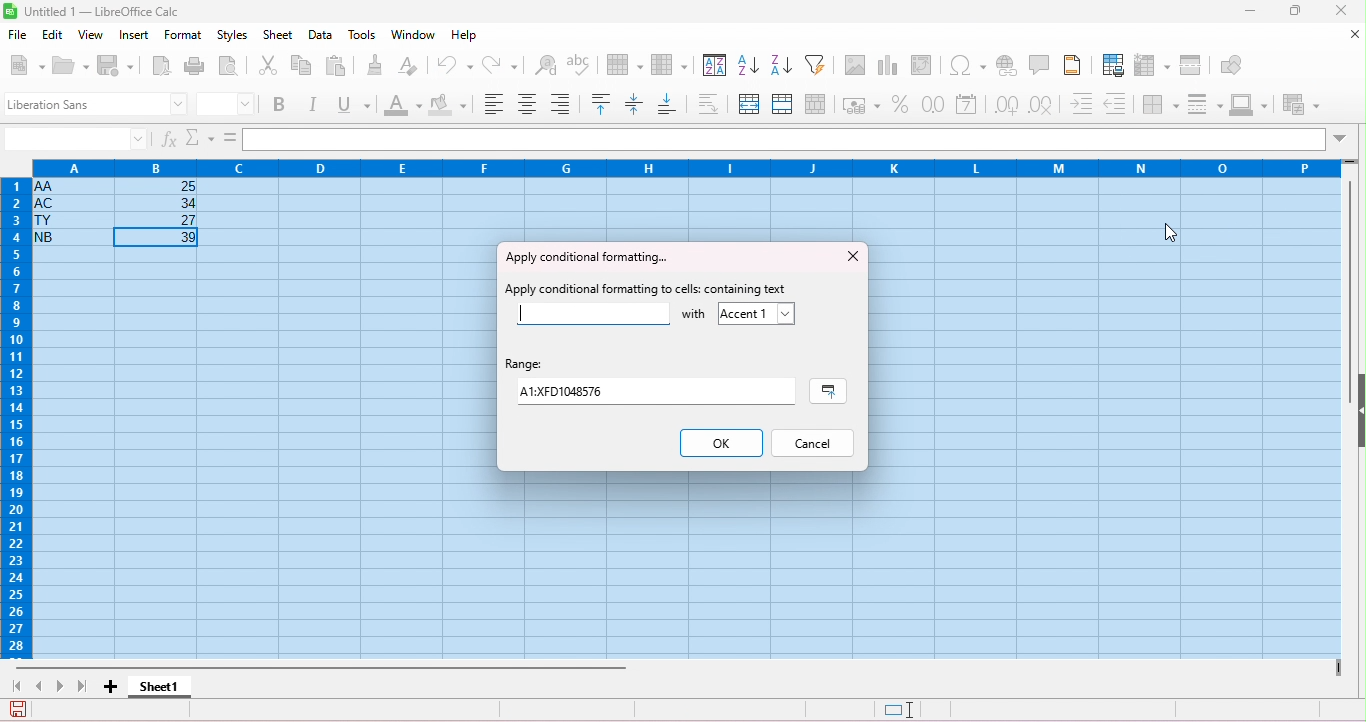 Image resolution: width=1366 pixels, height=722 pixels. I want to click on format, so click(184, 36).